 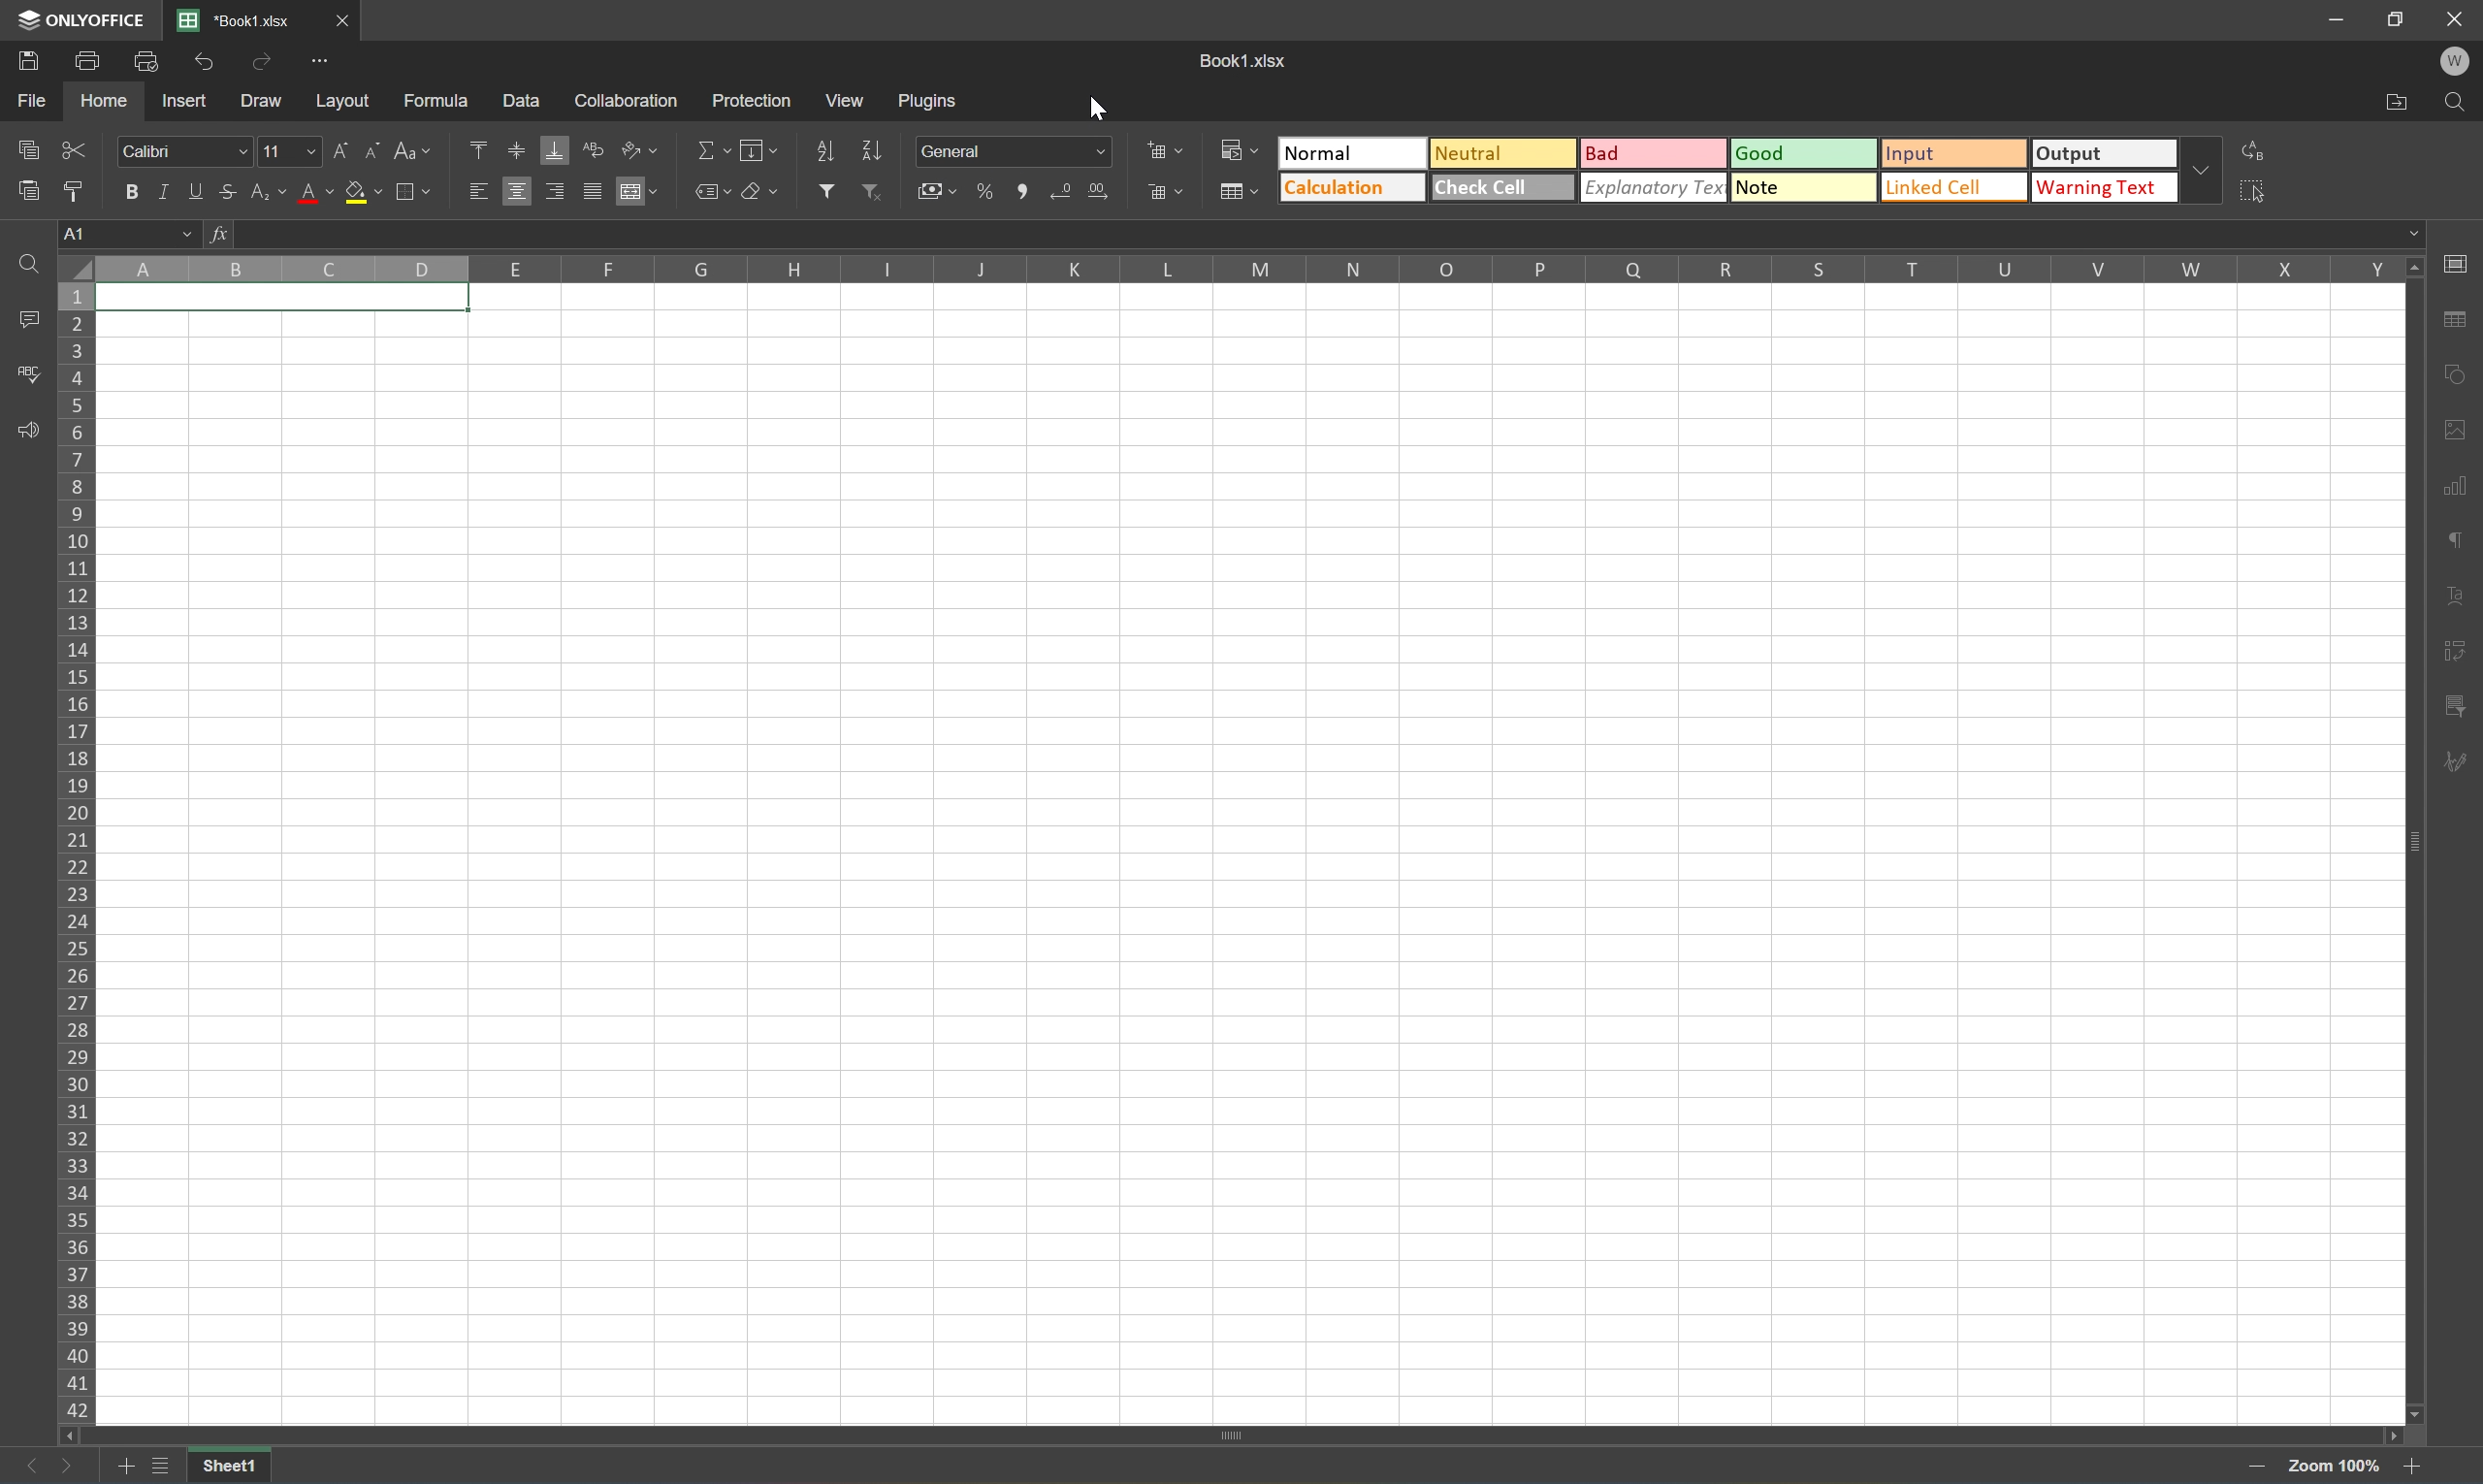 I want to click on Next, so click(x=69, y=1467).